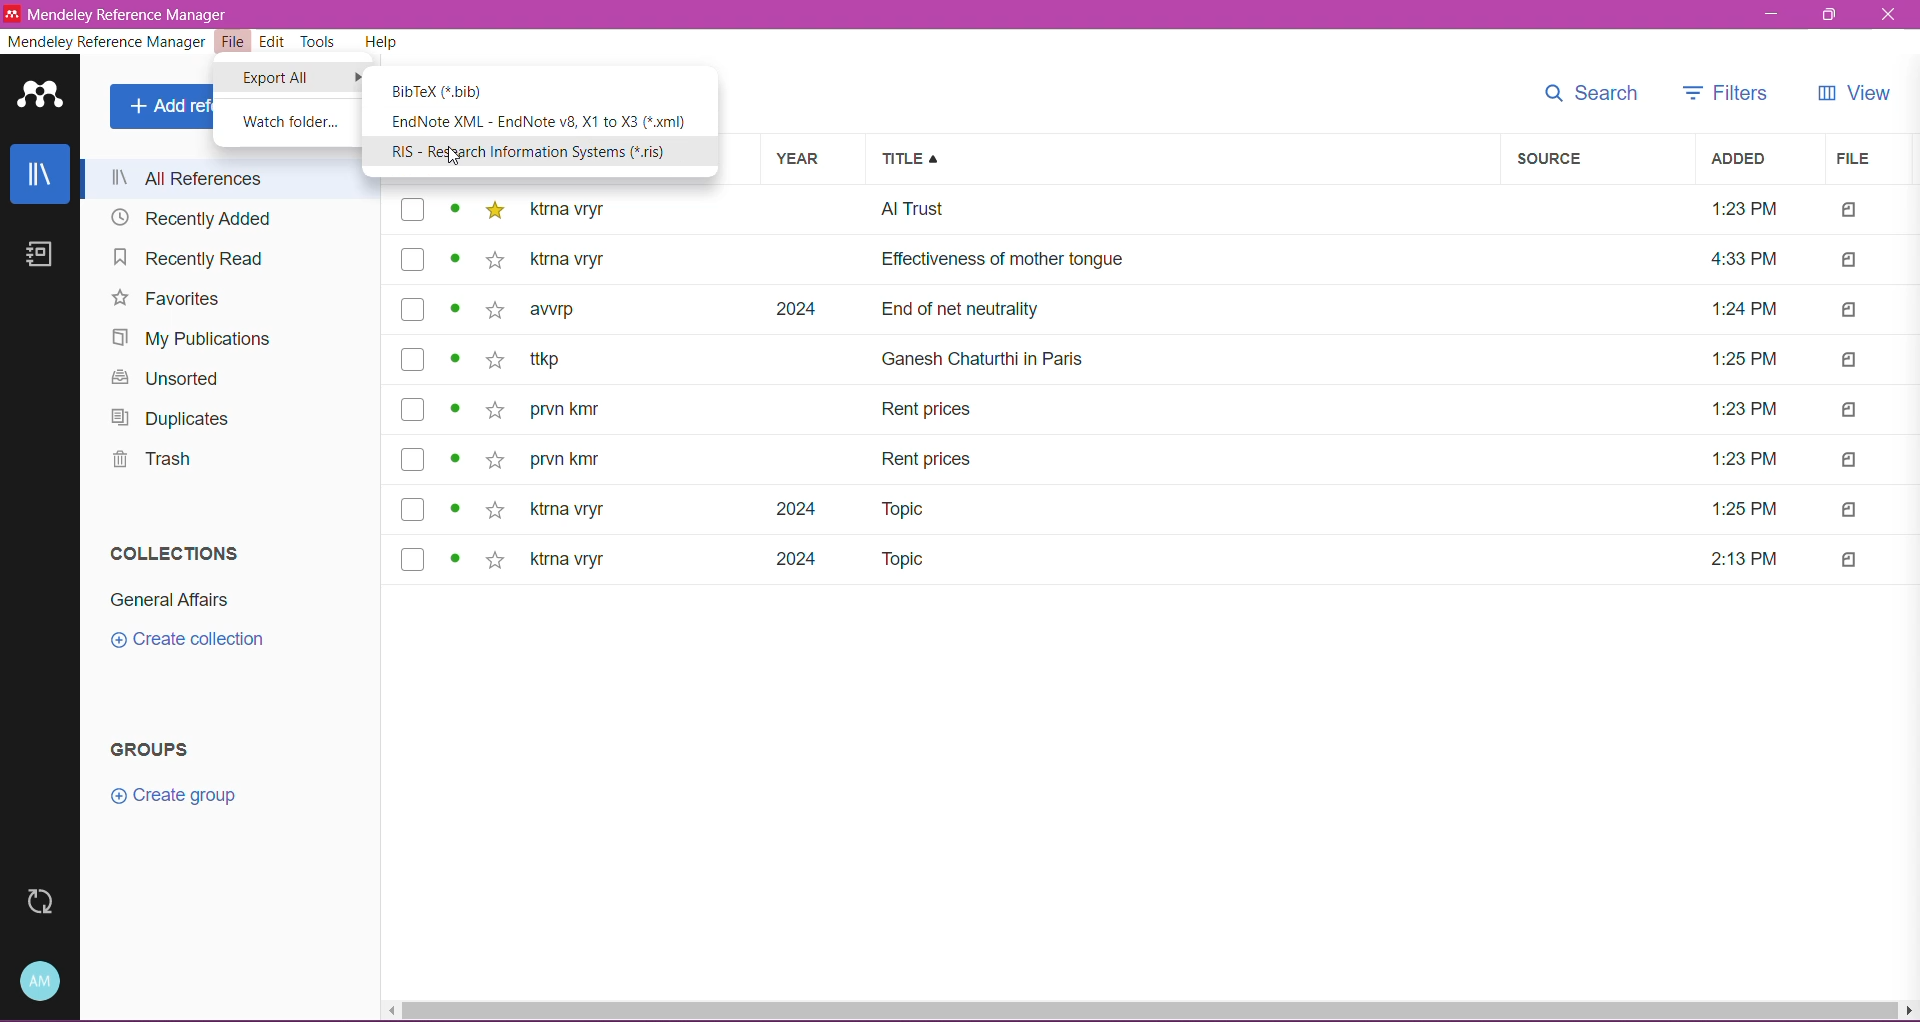  What do you see at coordinates (235, 42) in the screenshot?
I see `File` at bounding box center [235, 42].